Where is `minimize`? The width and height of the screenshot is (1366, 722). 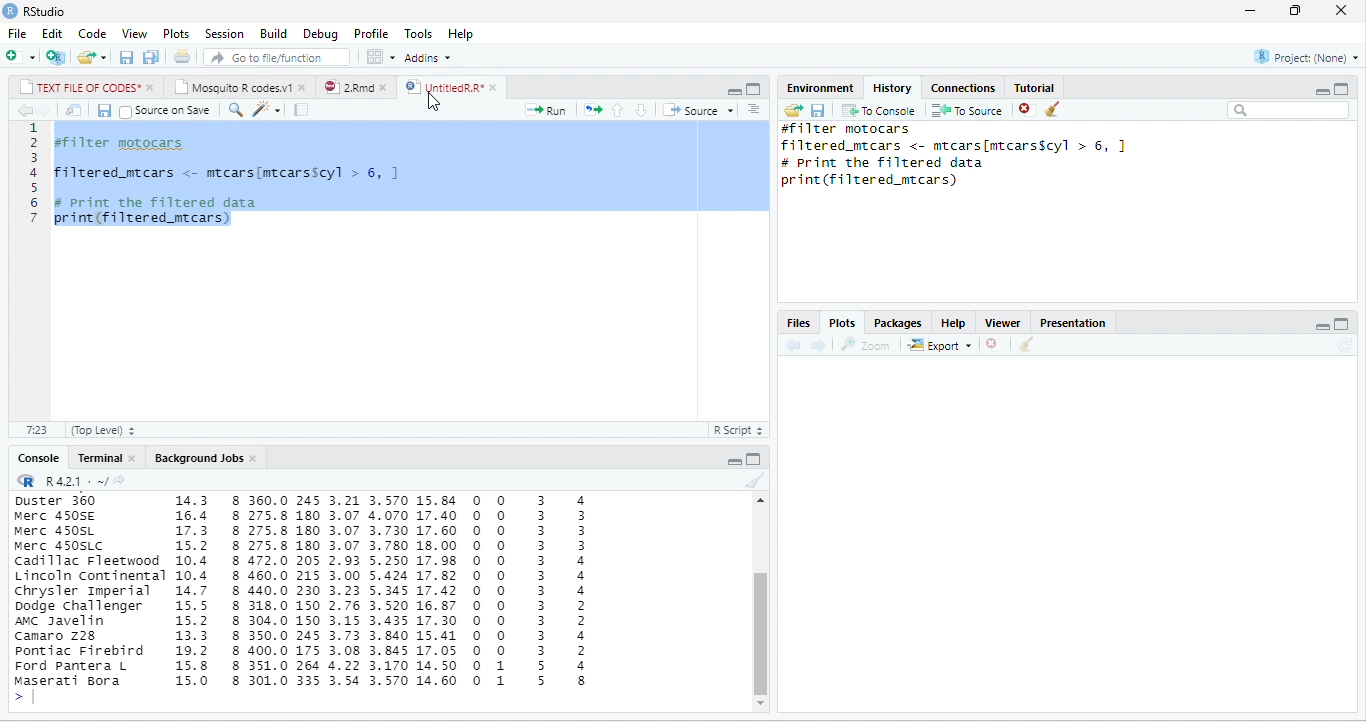 minimize is located at coordinates (1321, 91).